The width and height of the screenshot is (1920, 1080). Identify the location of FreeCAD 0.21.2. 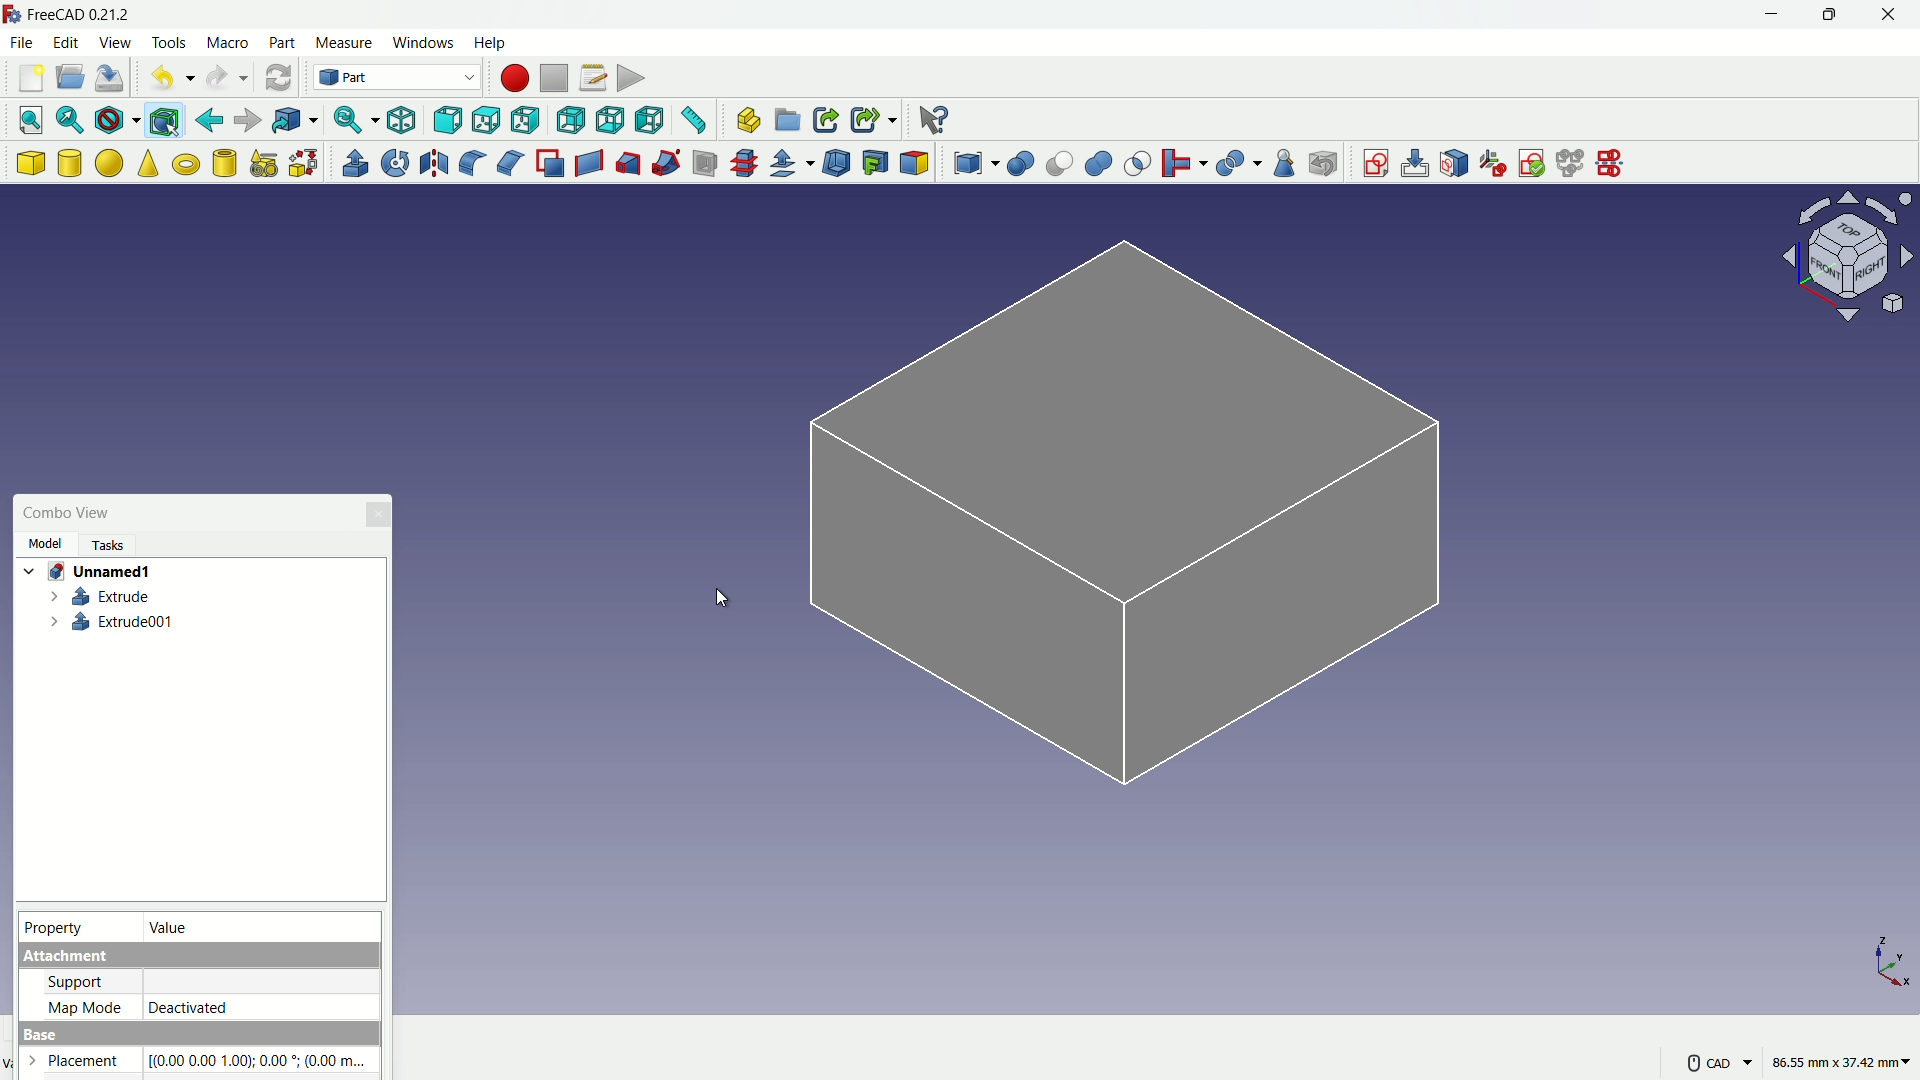
(83, 14).